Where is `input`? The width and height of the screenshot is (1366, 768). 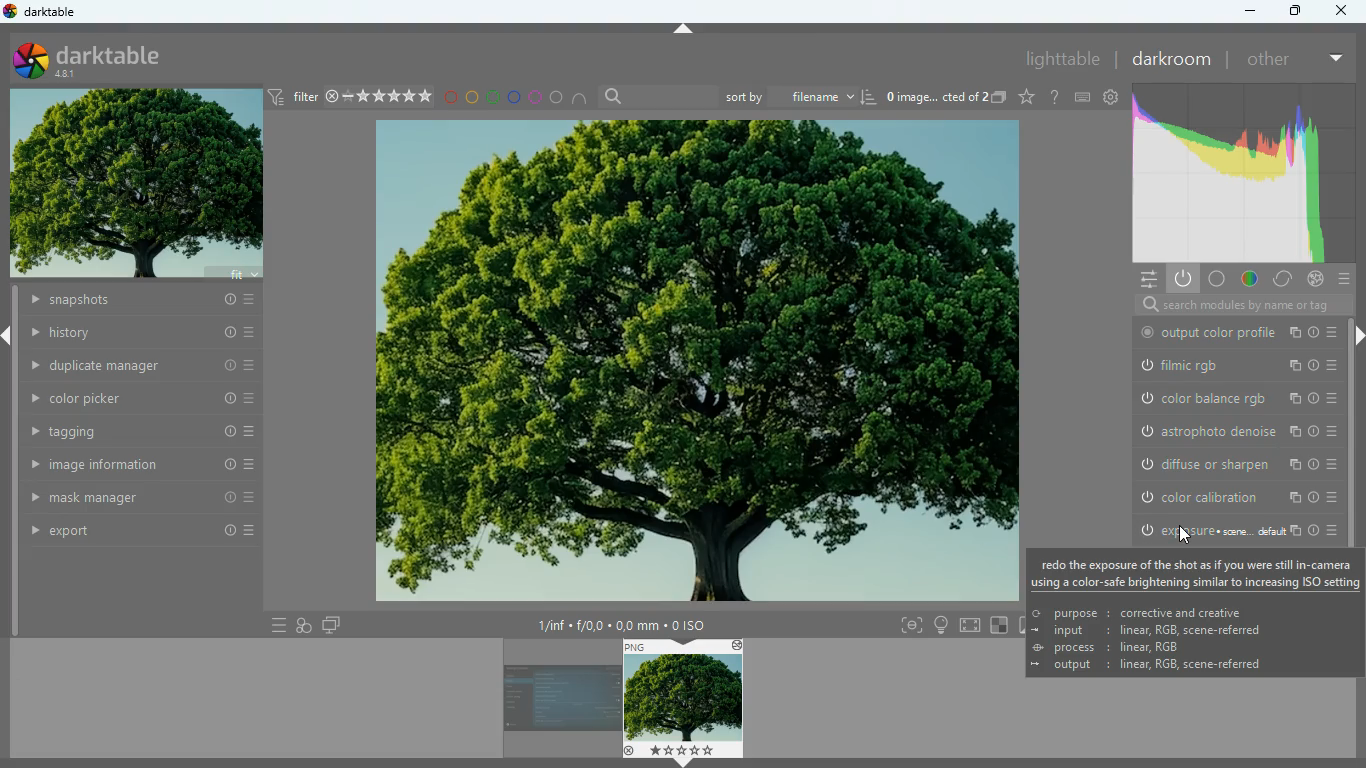 input is located at coordinates (1153, 631).